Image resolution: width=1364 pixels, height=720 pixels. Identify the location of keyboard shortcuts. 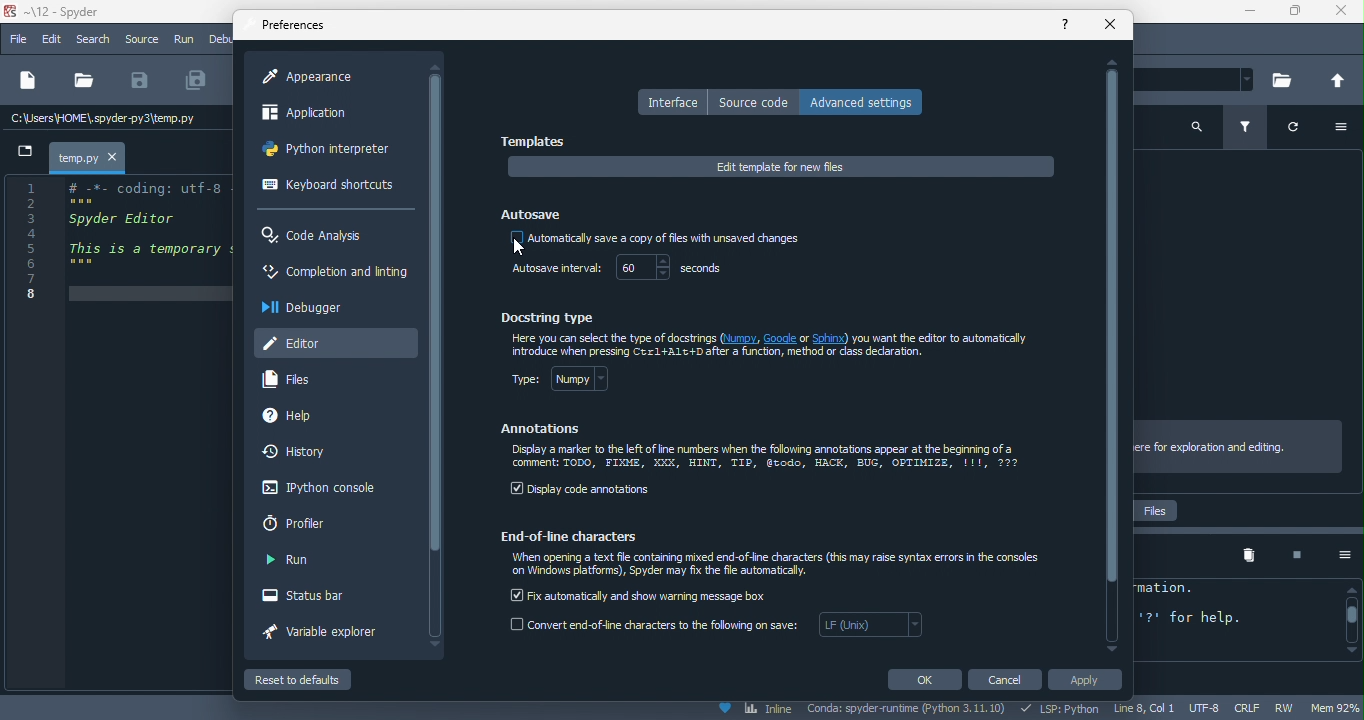
(328, 187).